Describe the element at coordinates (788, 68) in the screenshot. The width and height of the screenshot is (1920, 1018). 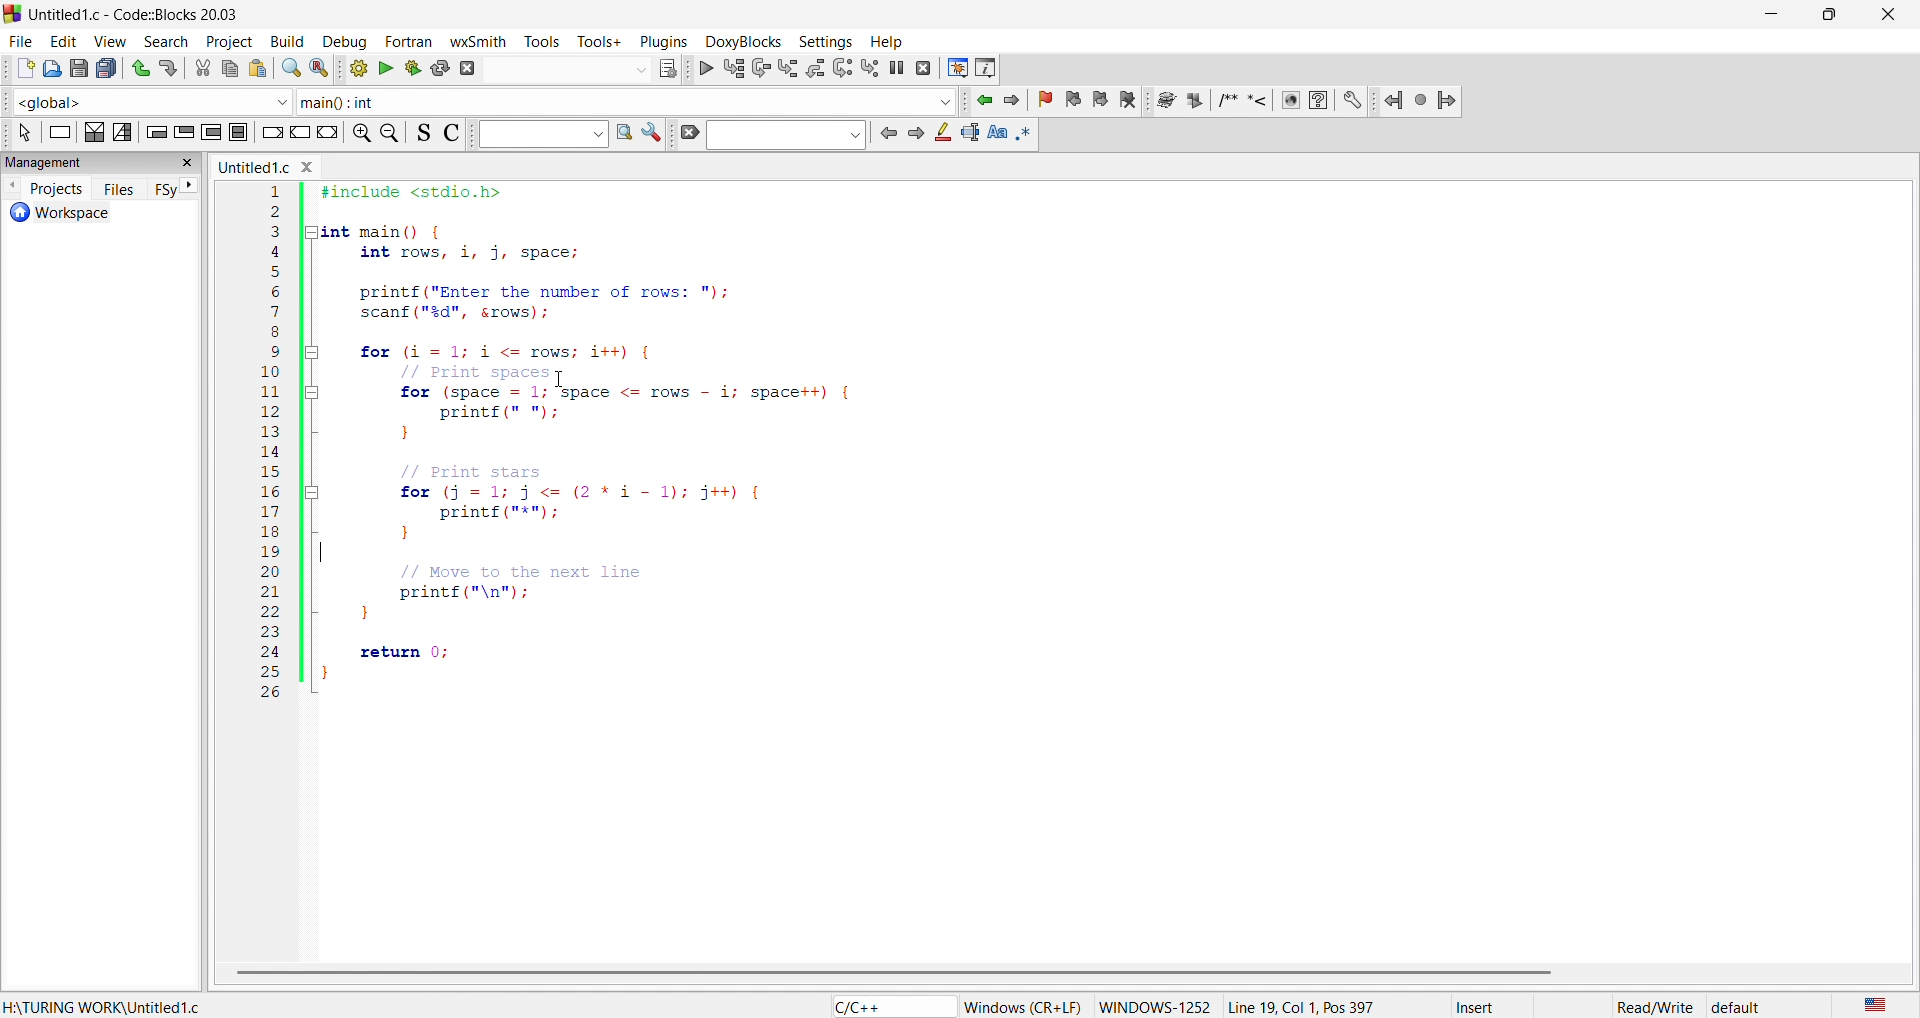
I see `step into` at that location.